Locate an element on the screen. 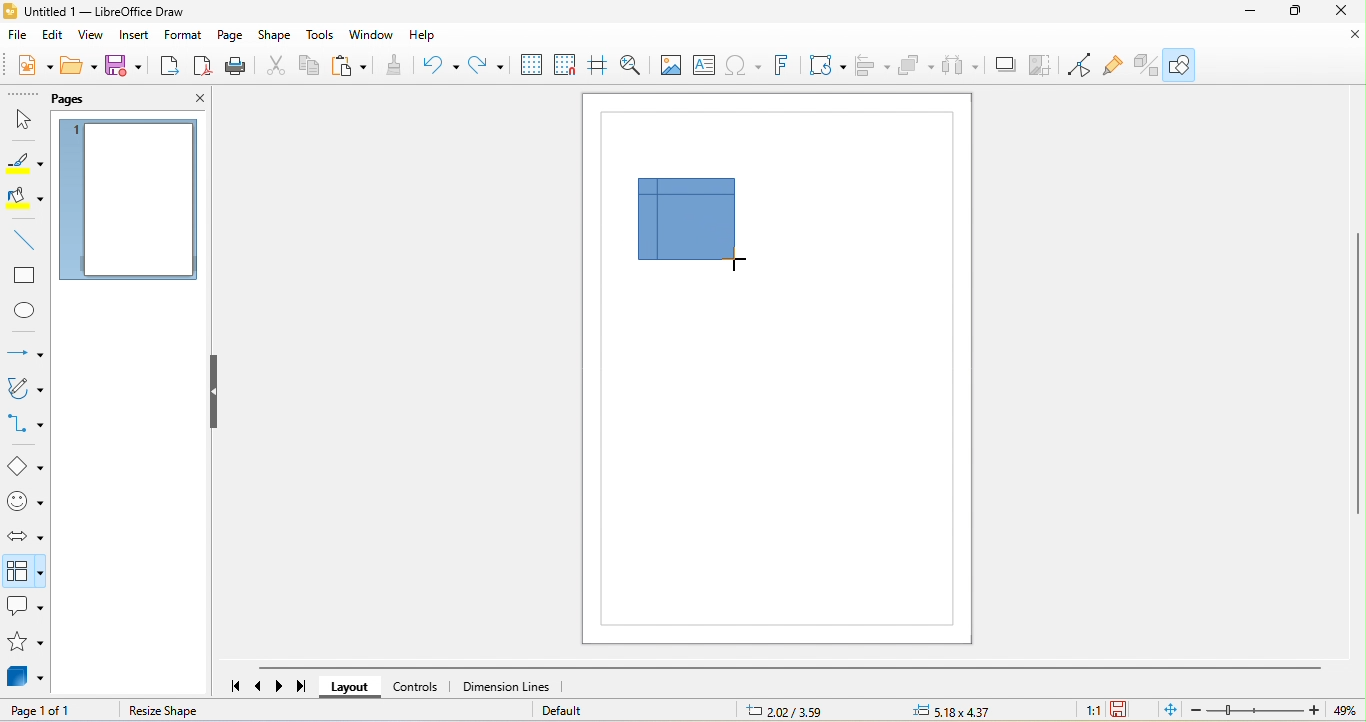 Image resolution: width=1366 pixels, height=722 pixels. show gluepoint function is located at coordinates (1116, 65).